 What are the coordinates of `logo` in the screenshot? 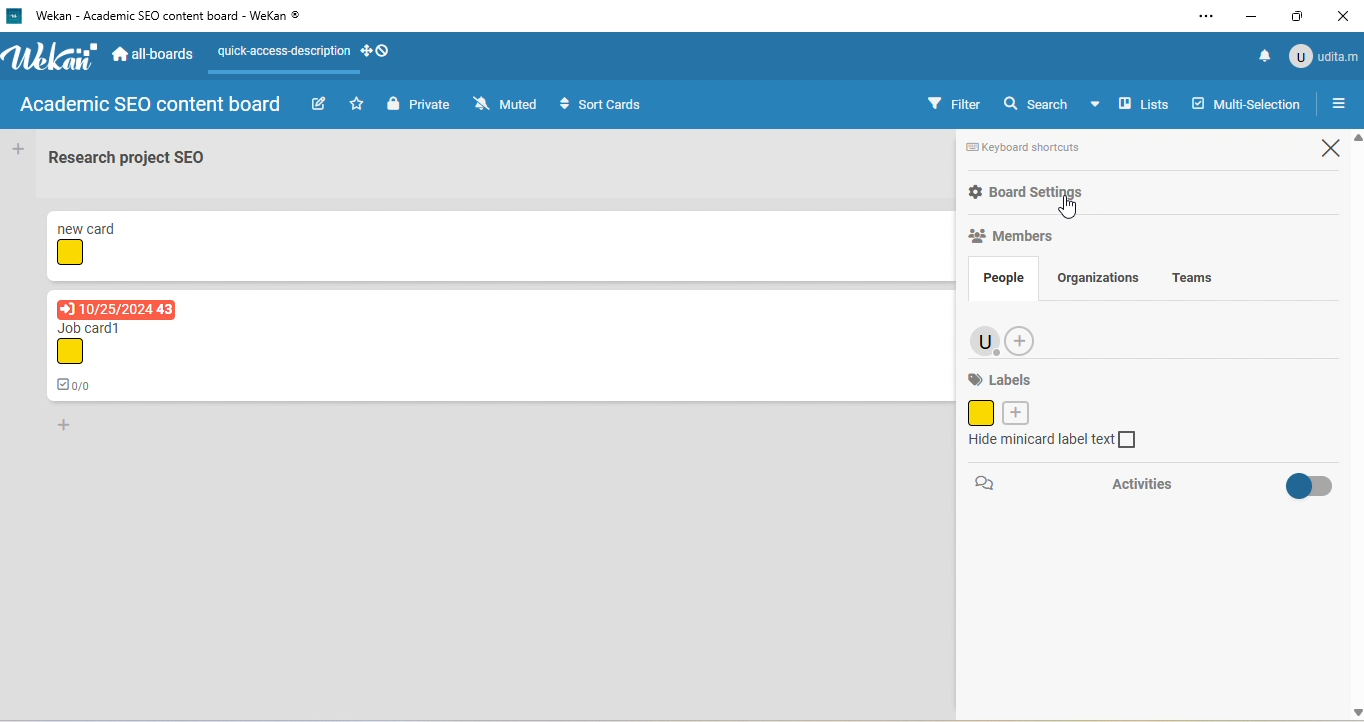 It's located at (13, 16).